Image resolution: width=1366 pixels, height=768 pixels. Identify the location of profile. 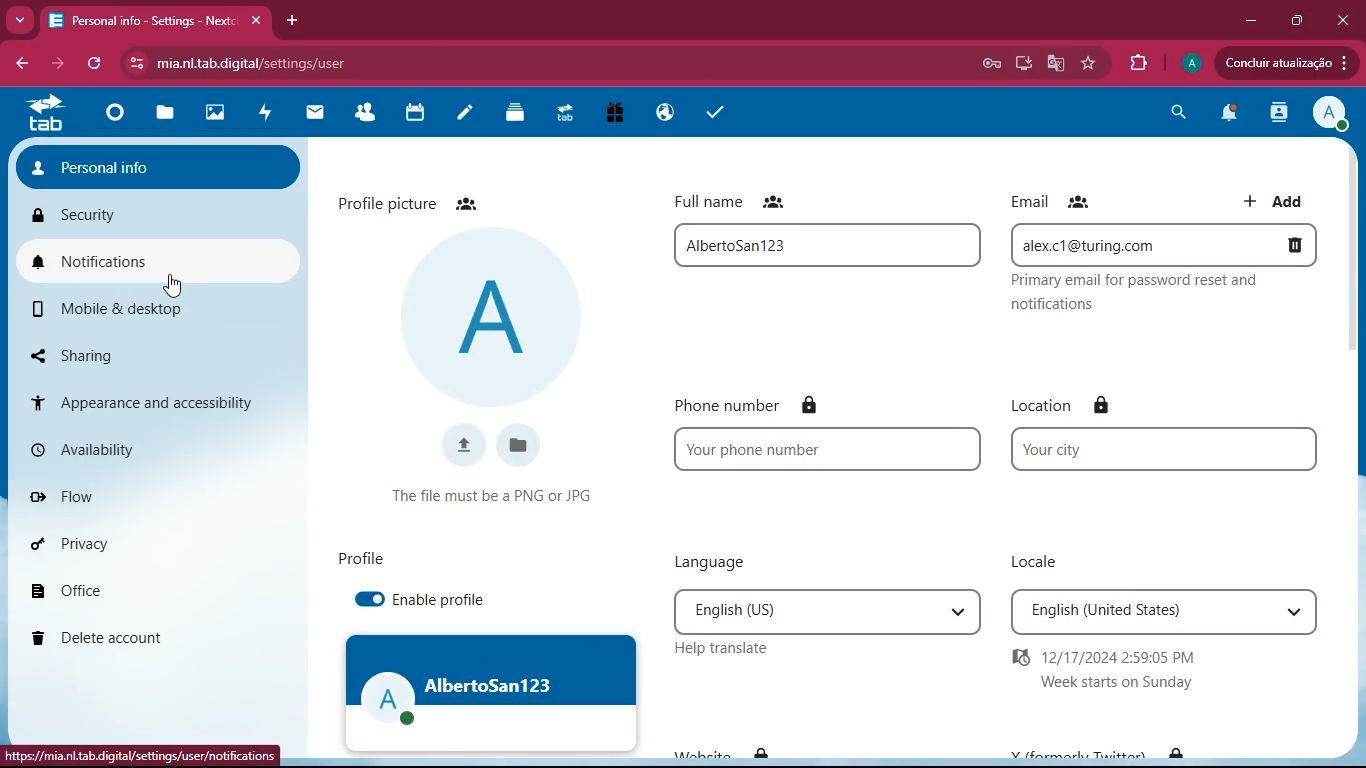
(1191, 65).